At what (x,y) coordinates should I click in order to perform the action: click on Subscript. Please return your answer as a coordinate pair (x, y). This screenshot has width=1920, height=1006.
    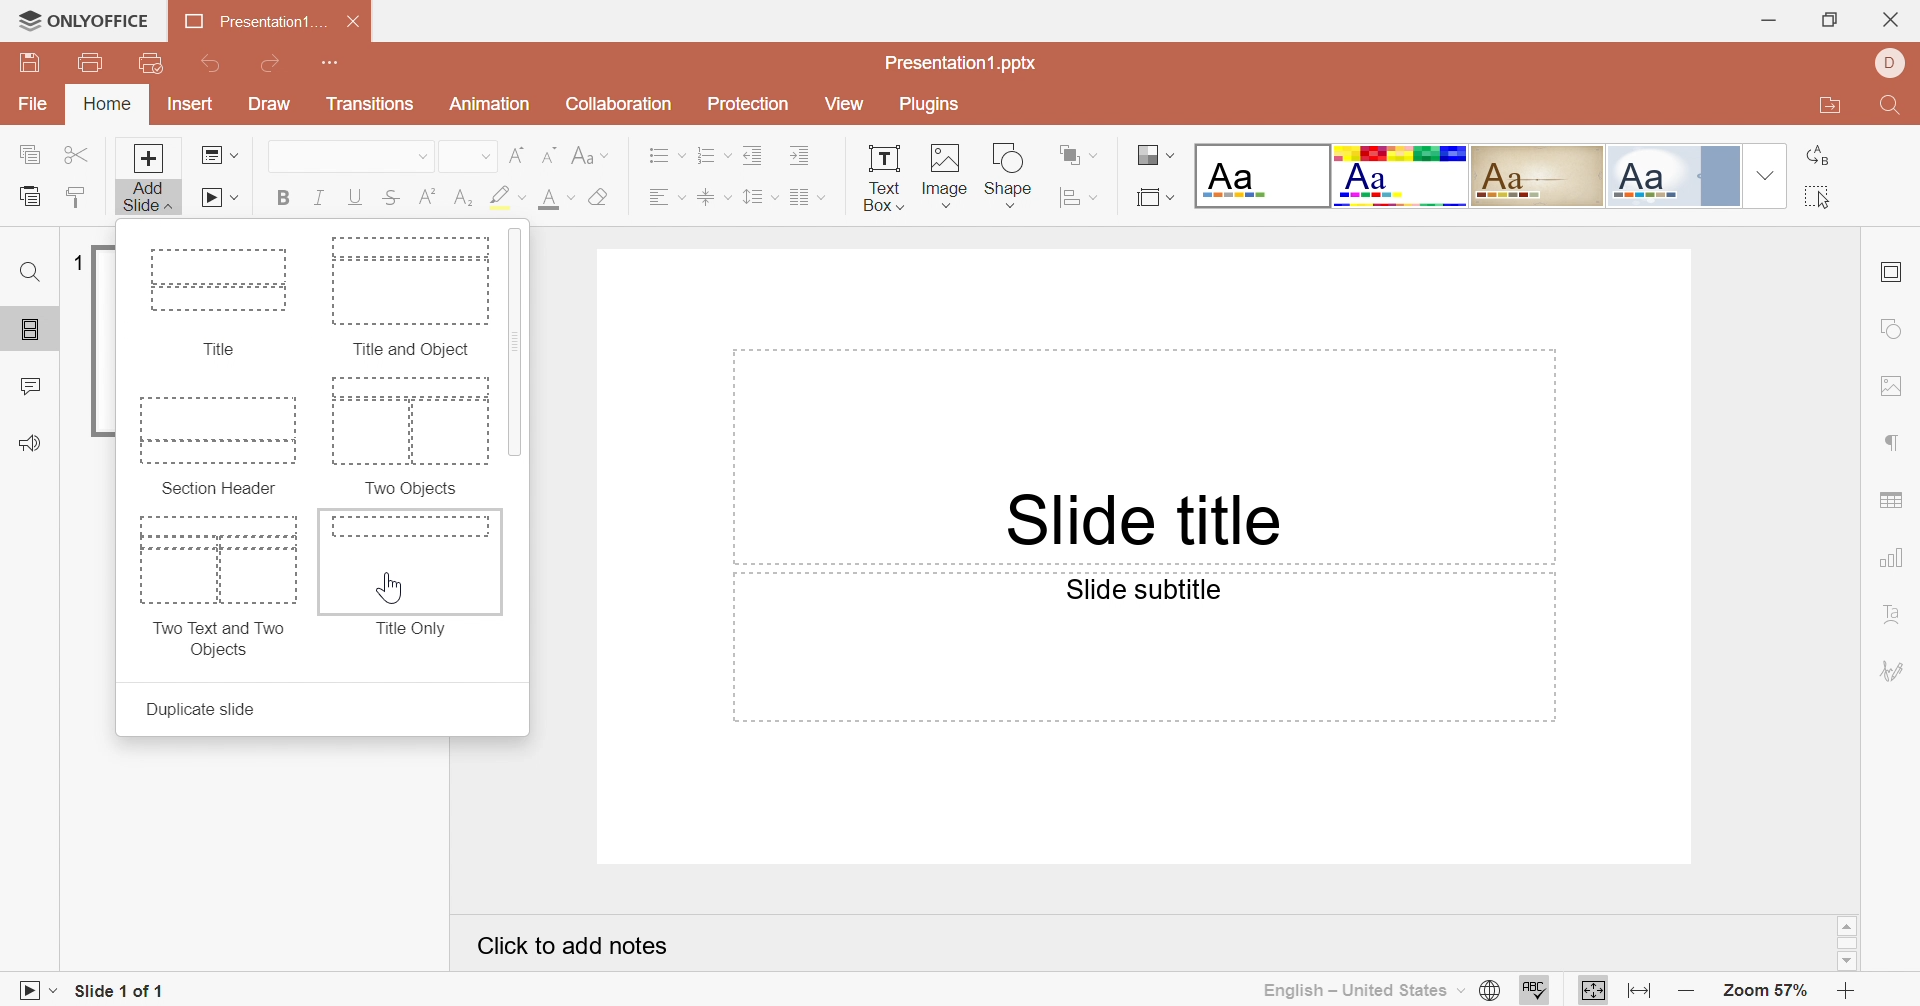
    Looking at the image, I should click on (461, 198).